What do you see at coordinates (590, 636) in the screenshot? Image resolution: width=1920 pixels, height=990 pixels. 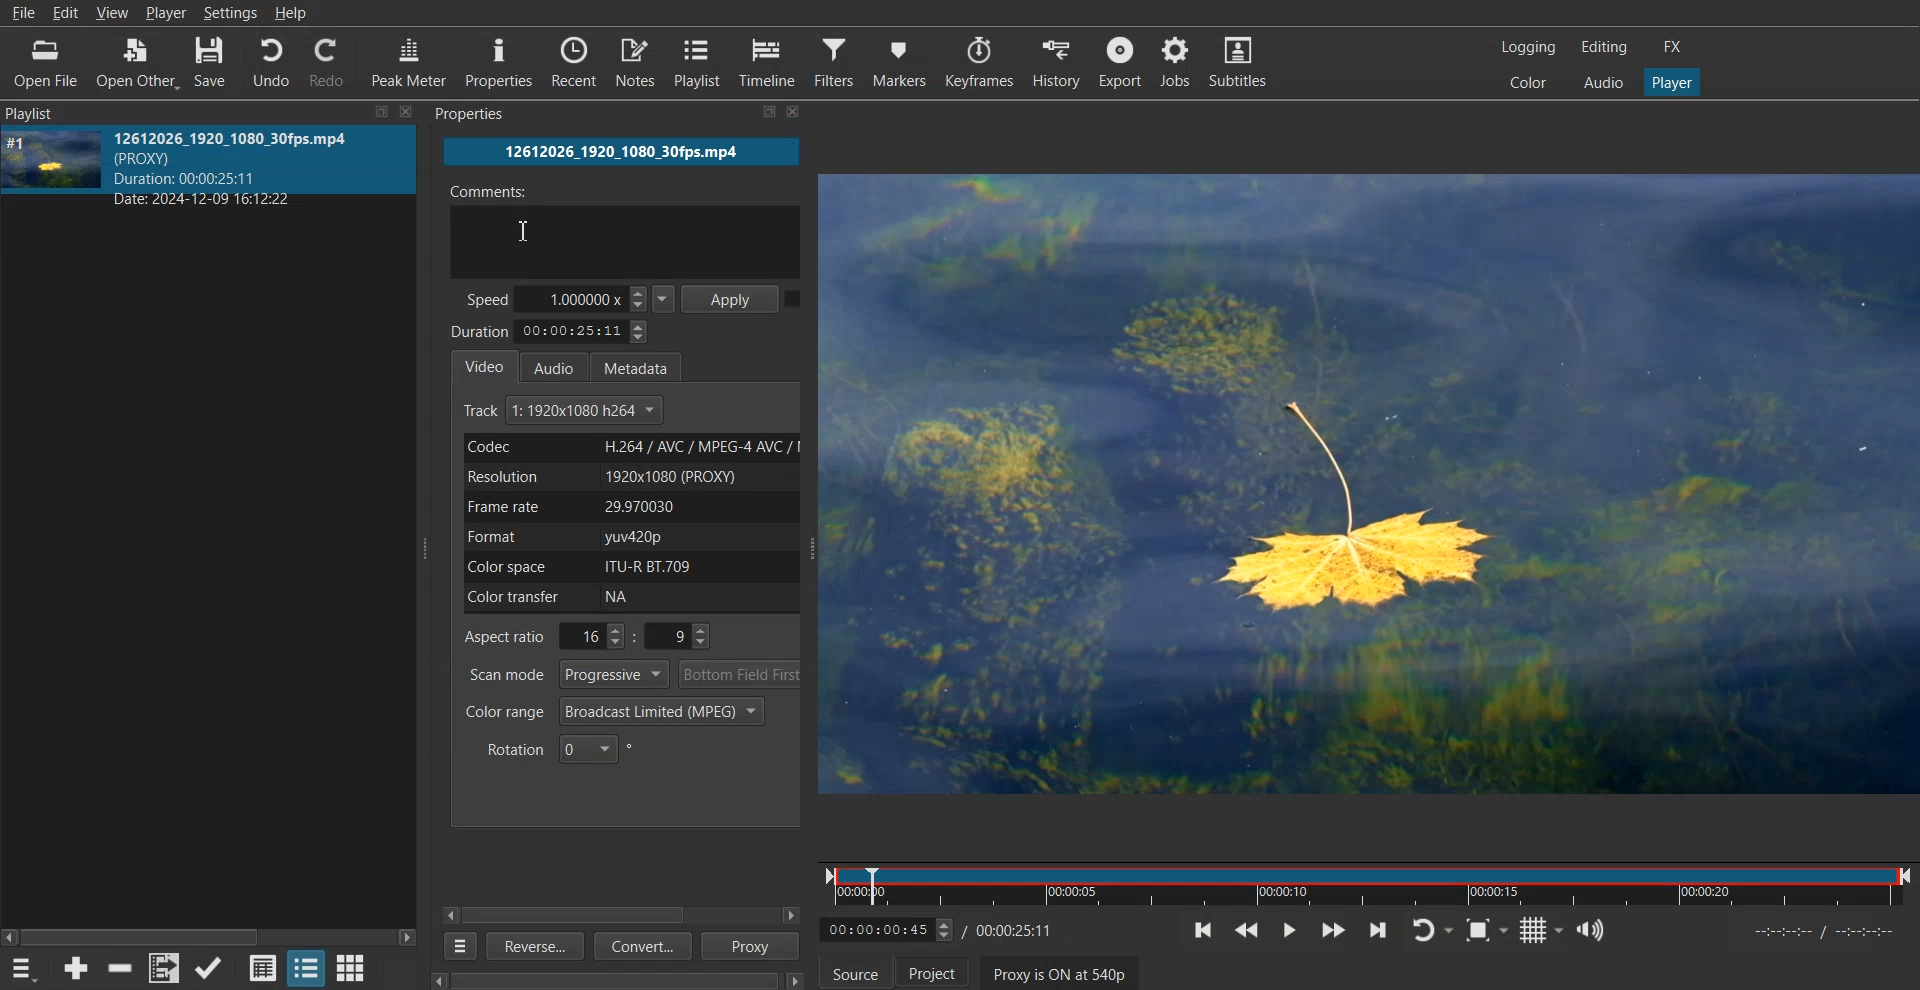 I see `Aspect ratio Adjuster` at bounding box center [590, 636].